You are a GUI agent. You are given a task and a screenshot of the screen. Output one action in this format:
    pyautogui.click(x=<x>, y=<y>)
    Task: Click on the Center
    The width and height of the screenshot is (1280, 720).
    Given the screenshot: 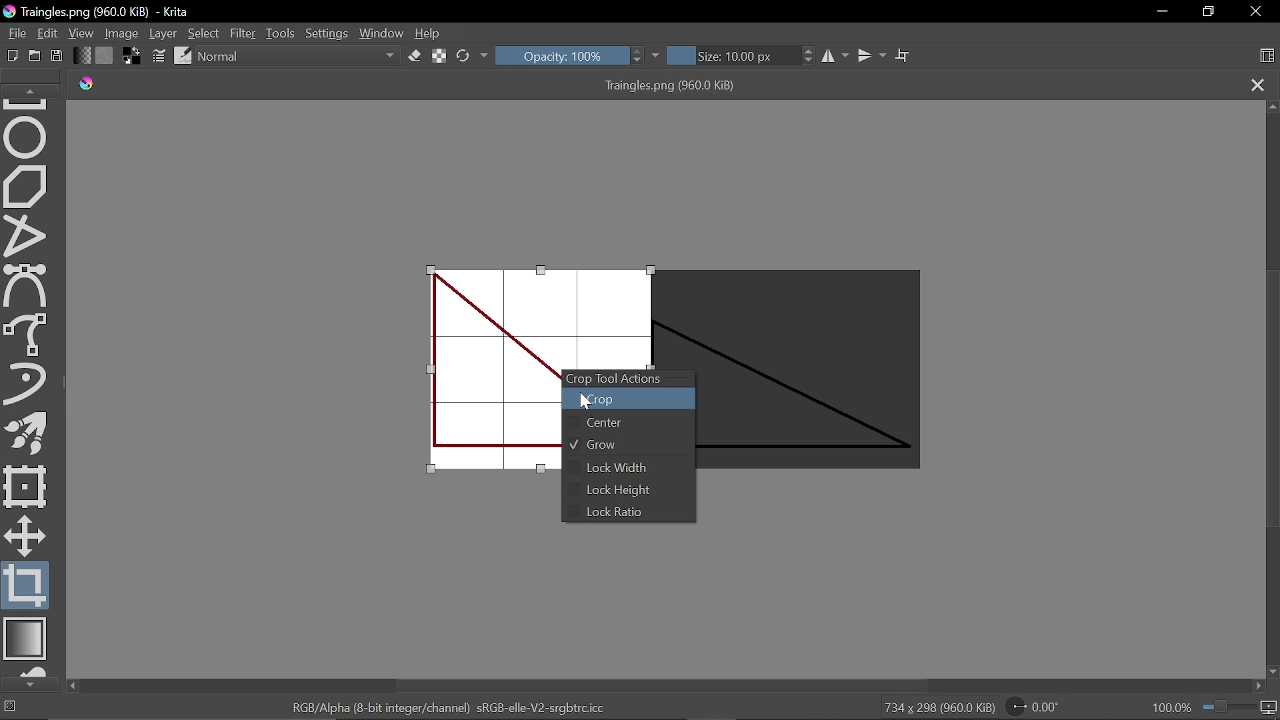 What is the action you would take?
    pyautogui.click(x=602, y=424)
    